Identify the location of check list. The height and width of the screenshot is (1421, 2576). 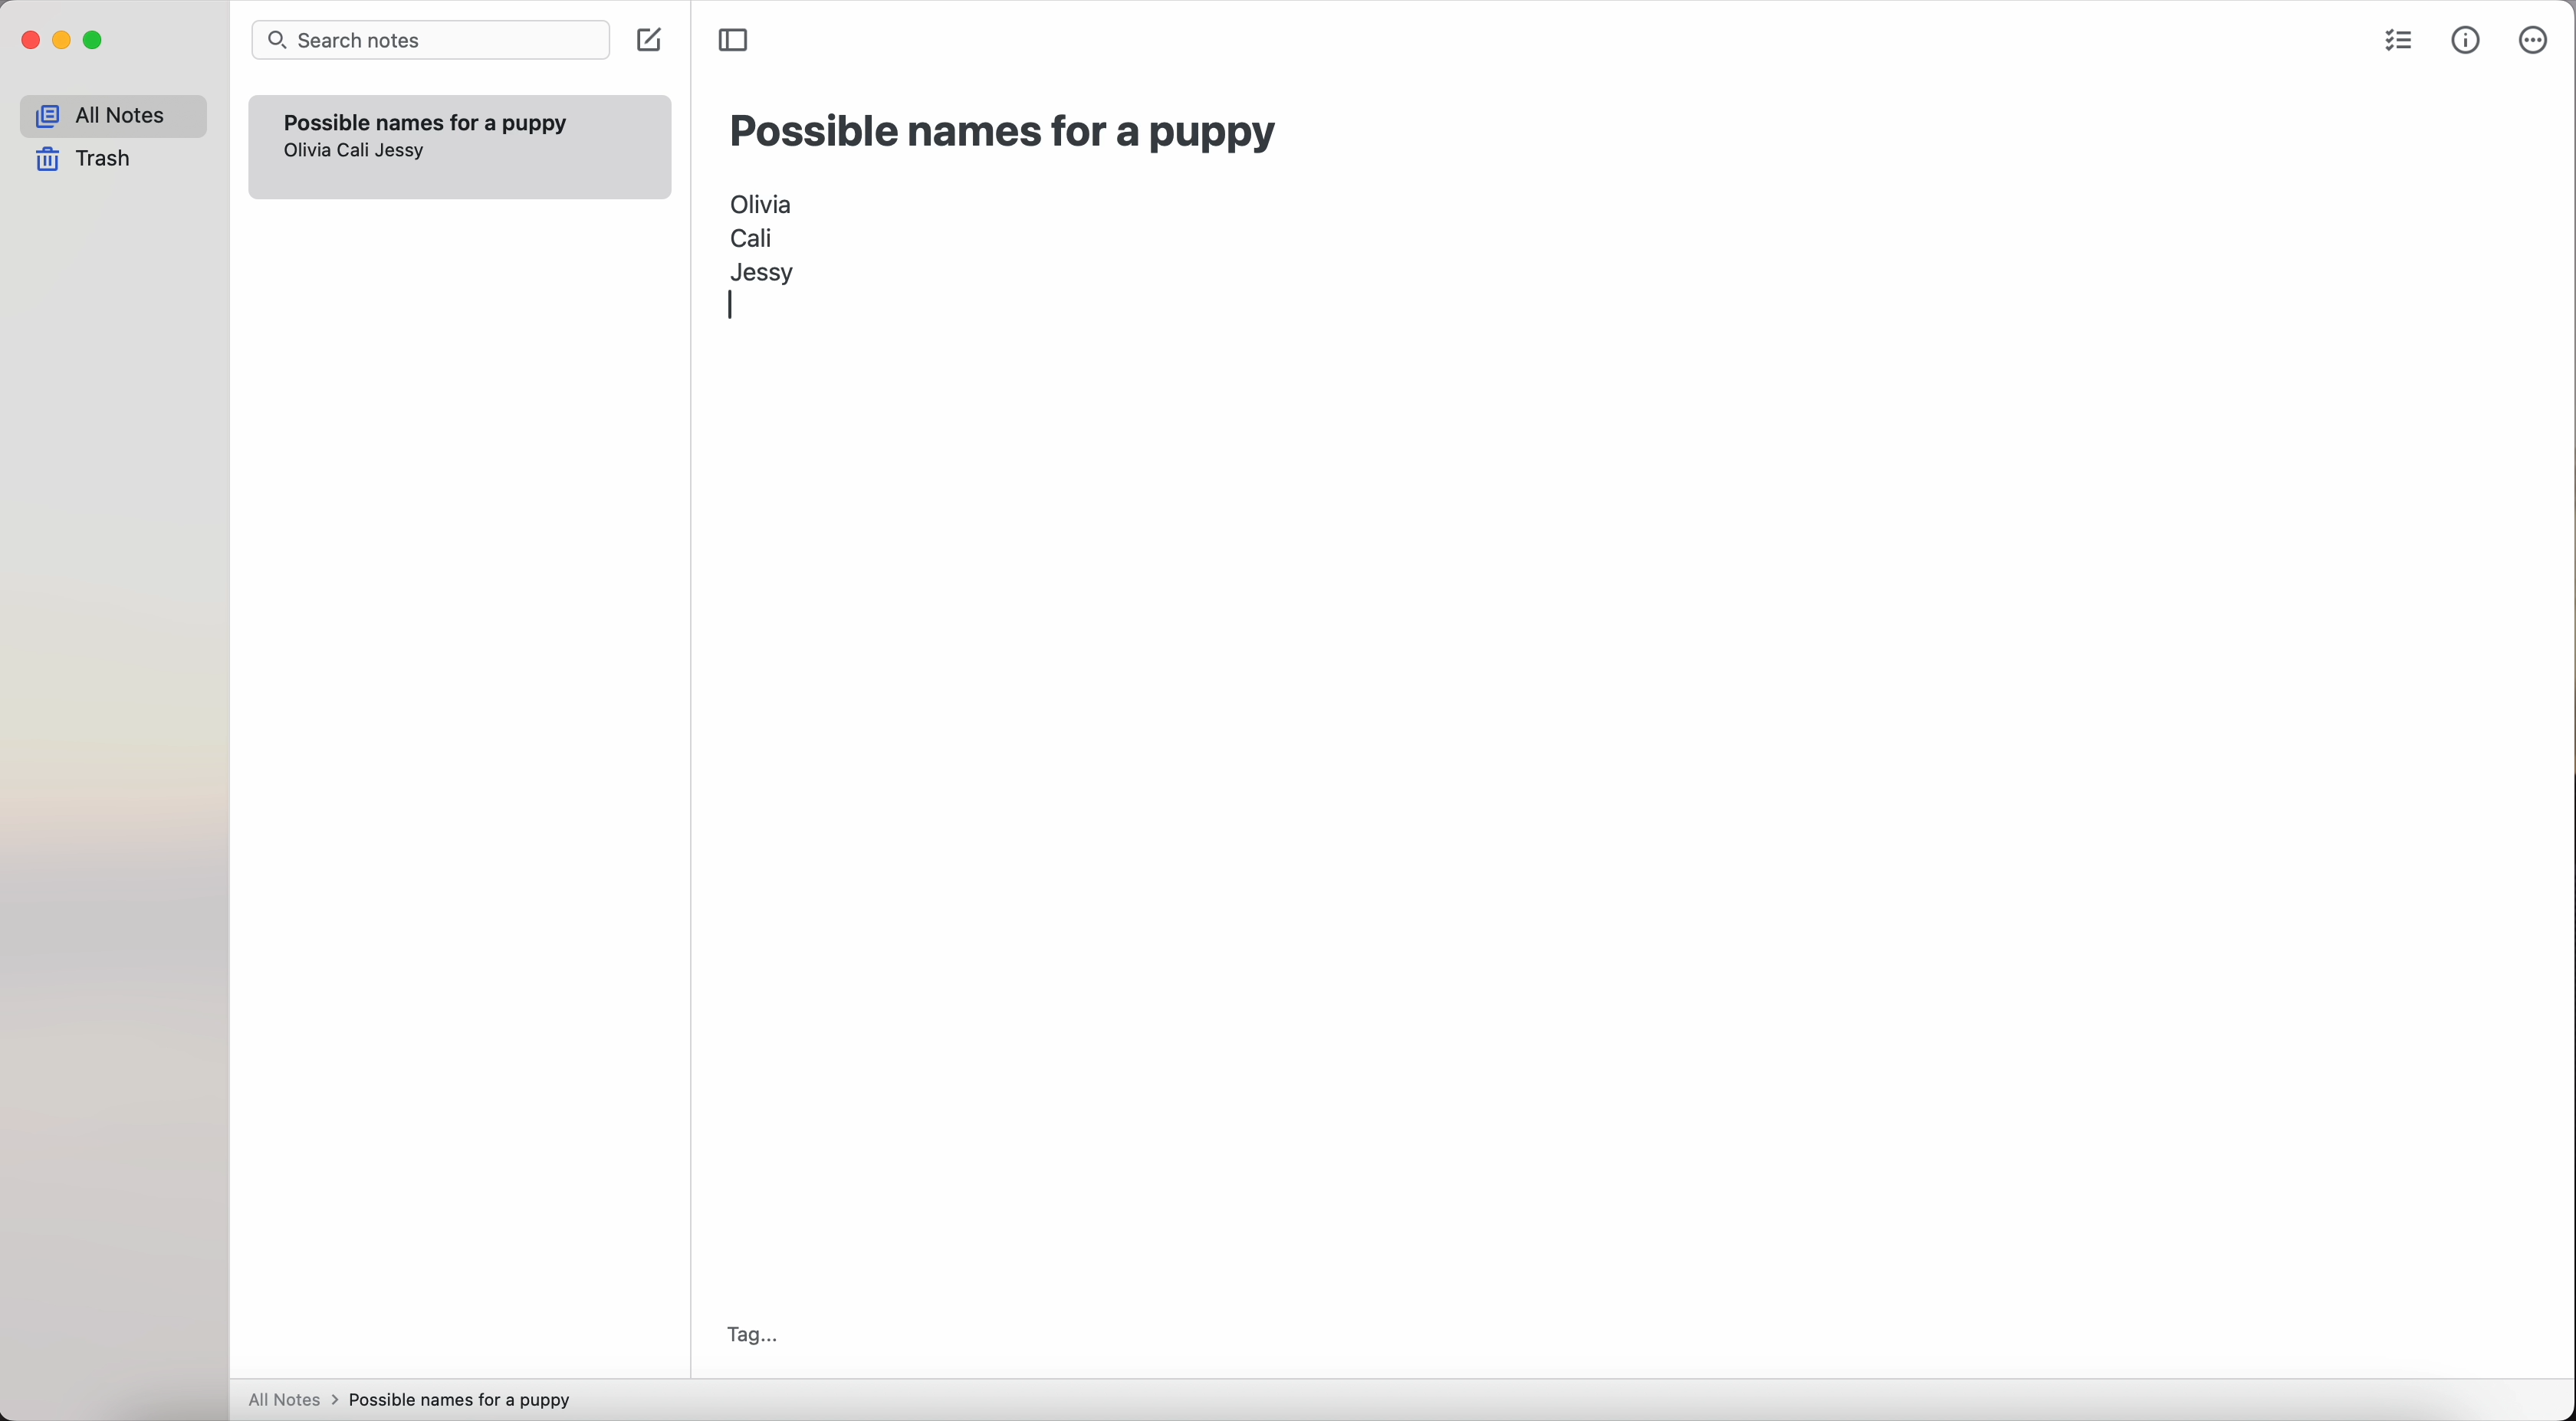
(2397, 43).